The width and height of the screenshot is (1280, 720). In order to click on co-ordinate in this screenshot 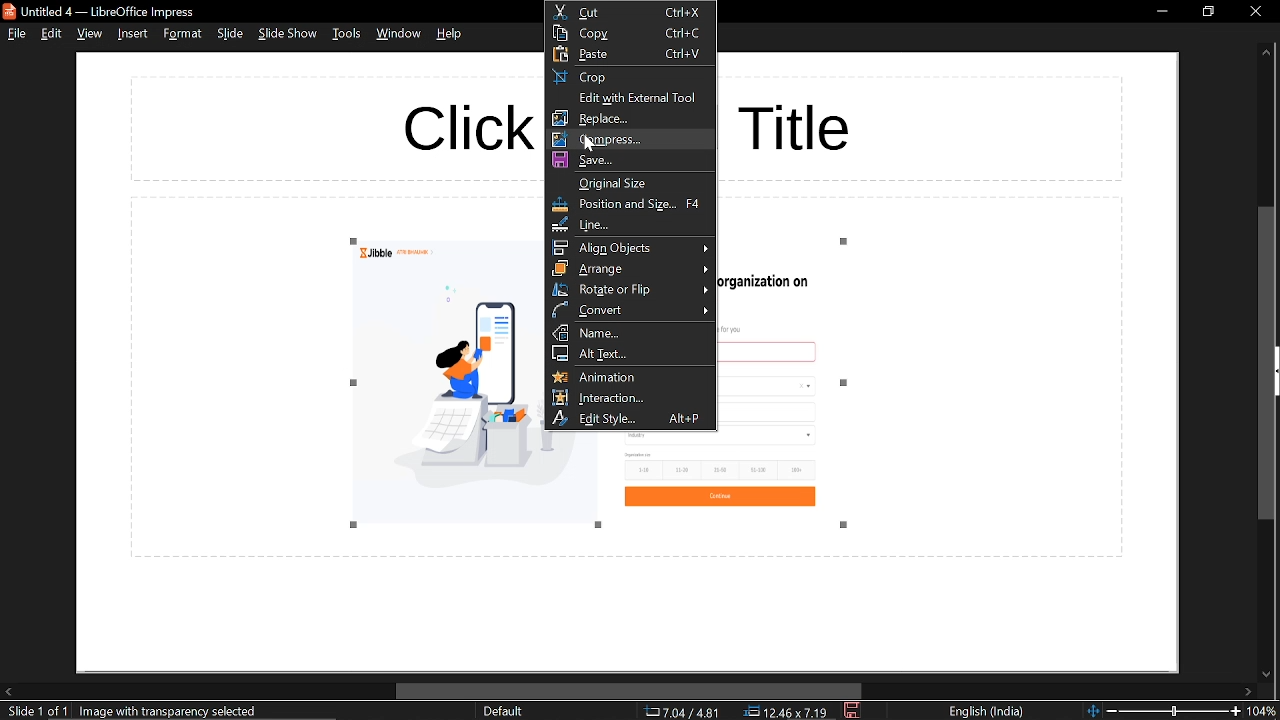, I will do `click(682, 712)`.